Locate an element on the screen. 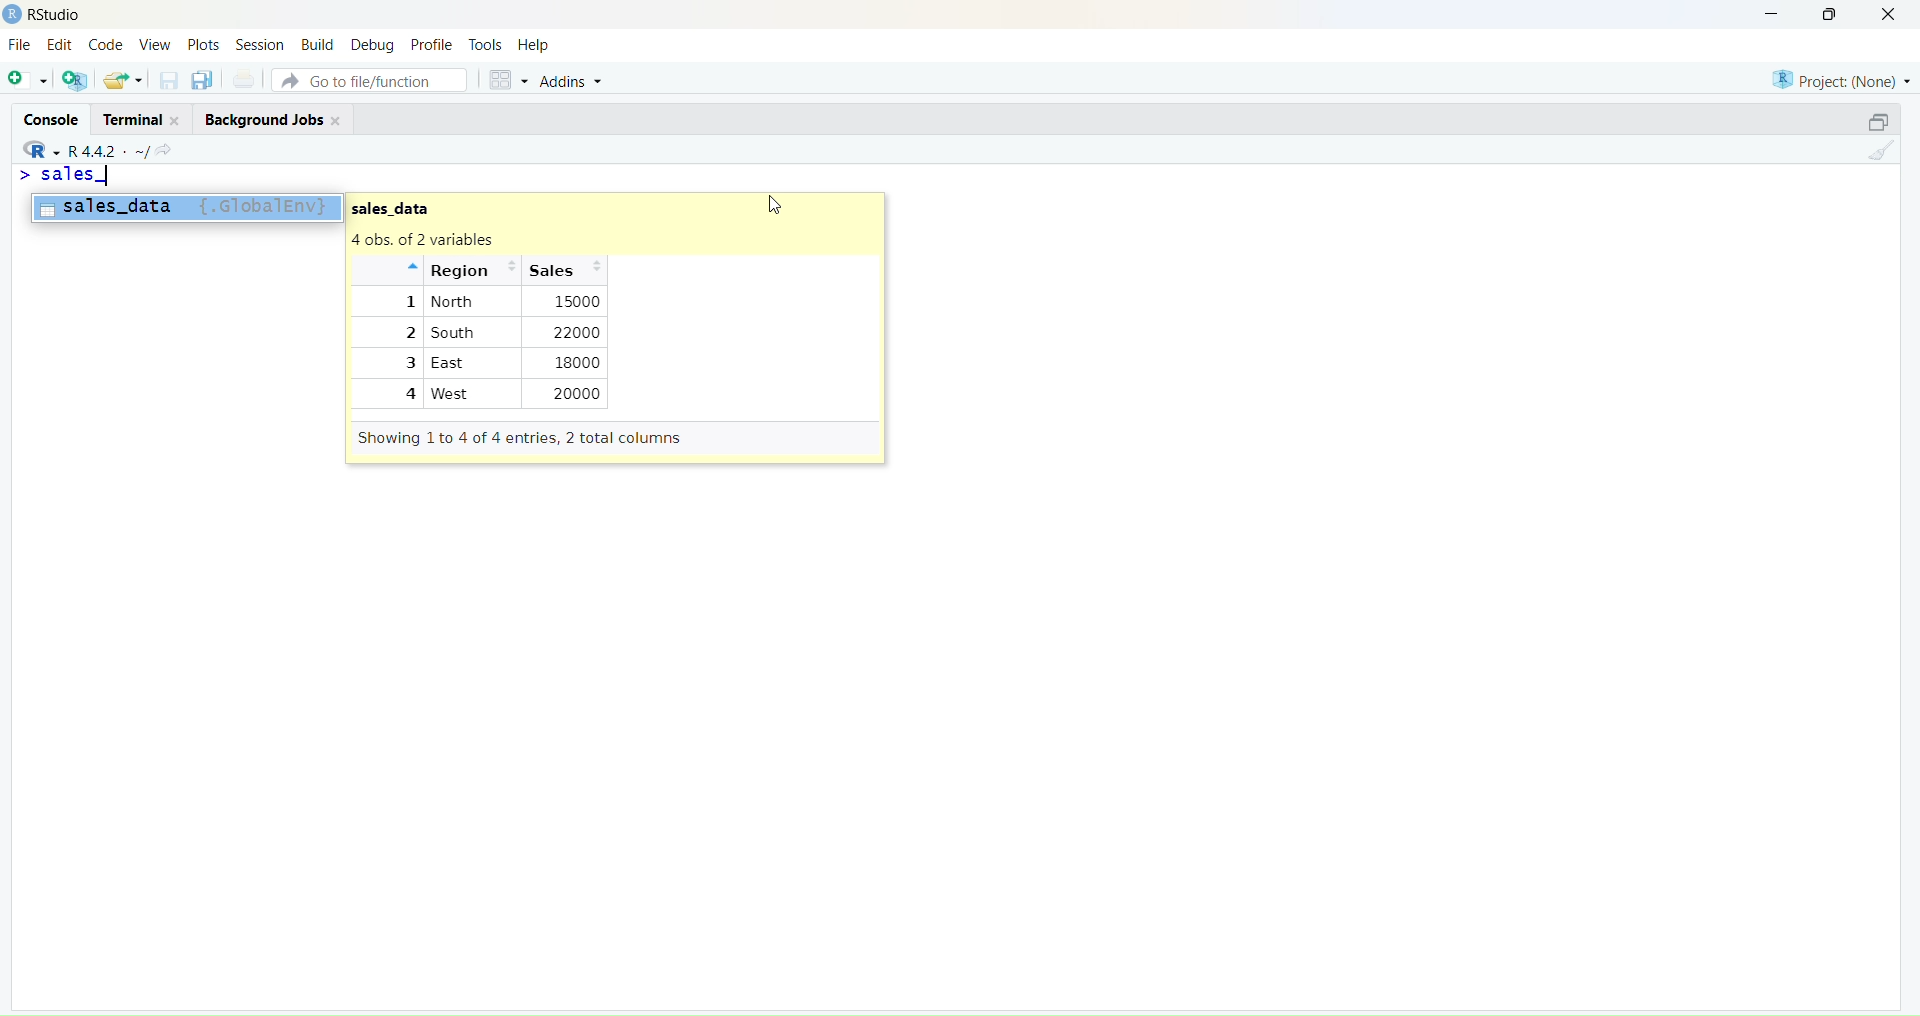  Code is located at coordinates (107, 45).